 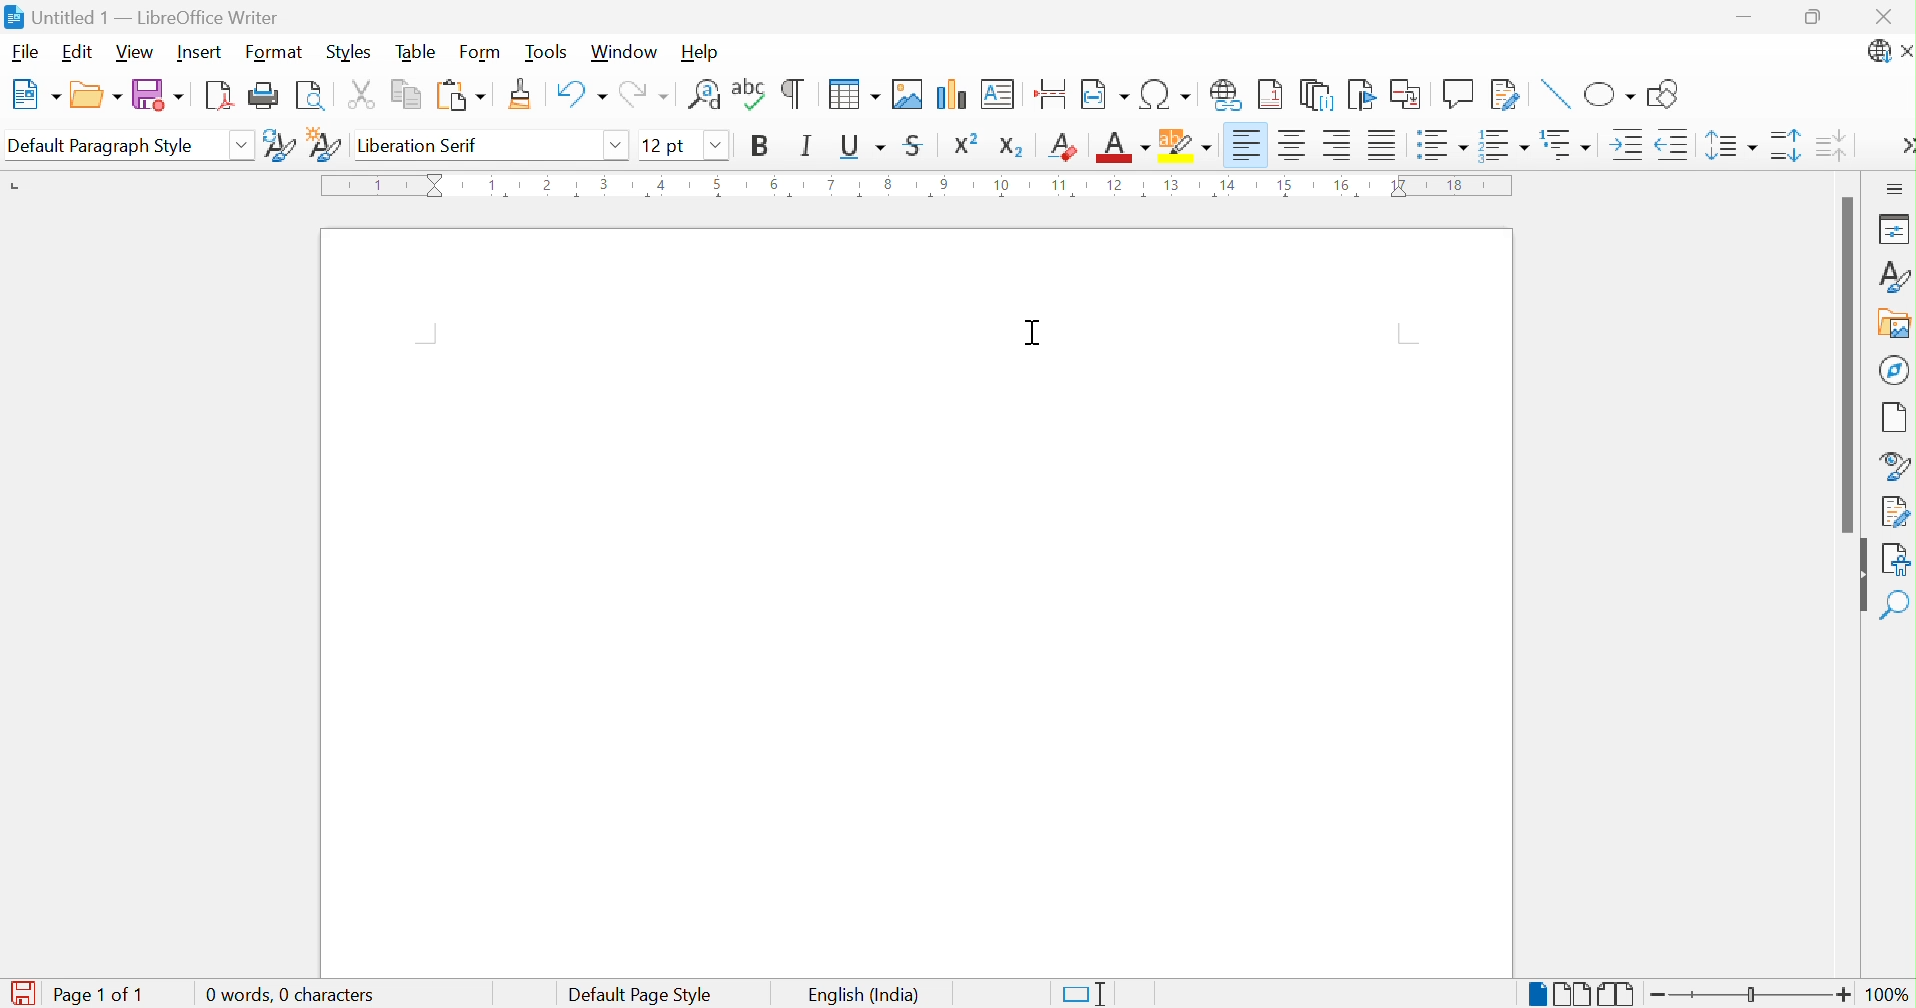 What do you see at coordinates (626, 52) in the screenshot?
I see `Window` at bounding box center [626, 52].